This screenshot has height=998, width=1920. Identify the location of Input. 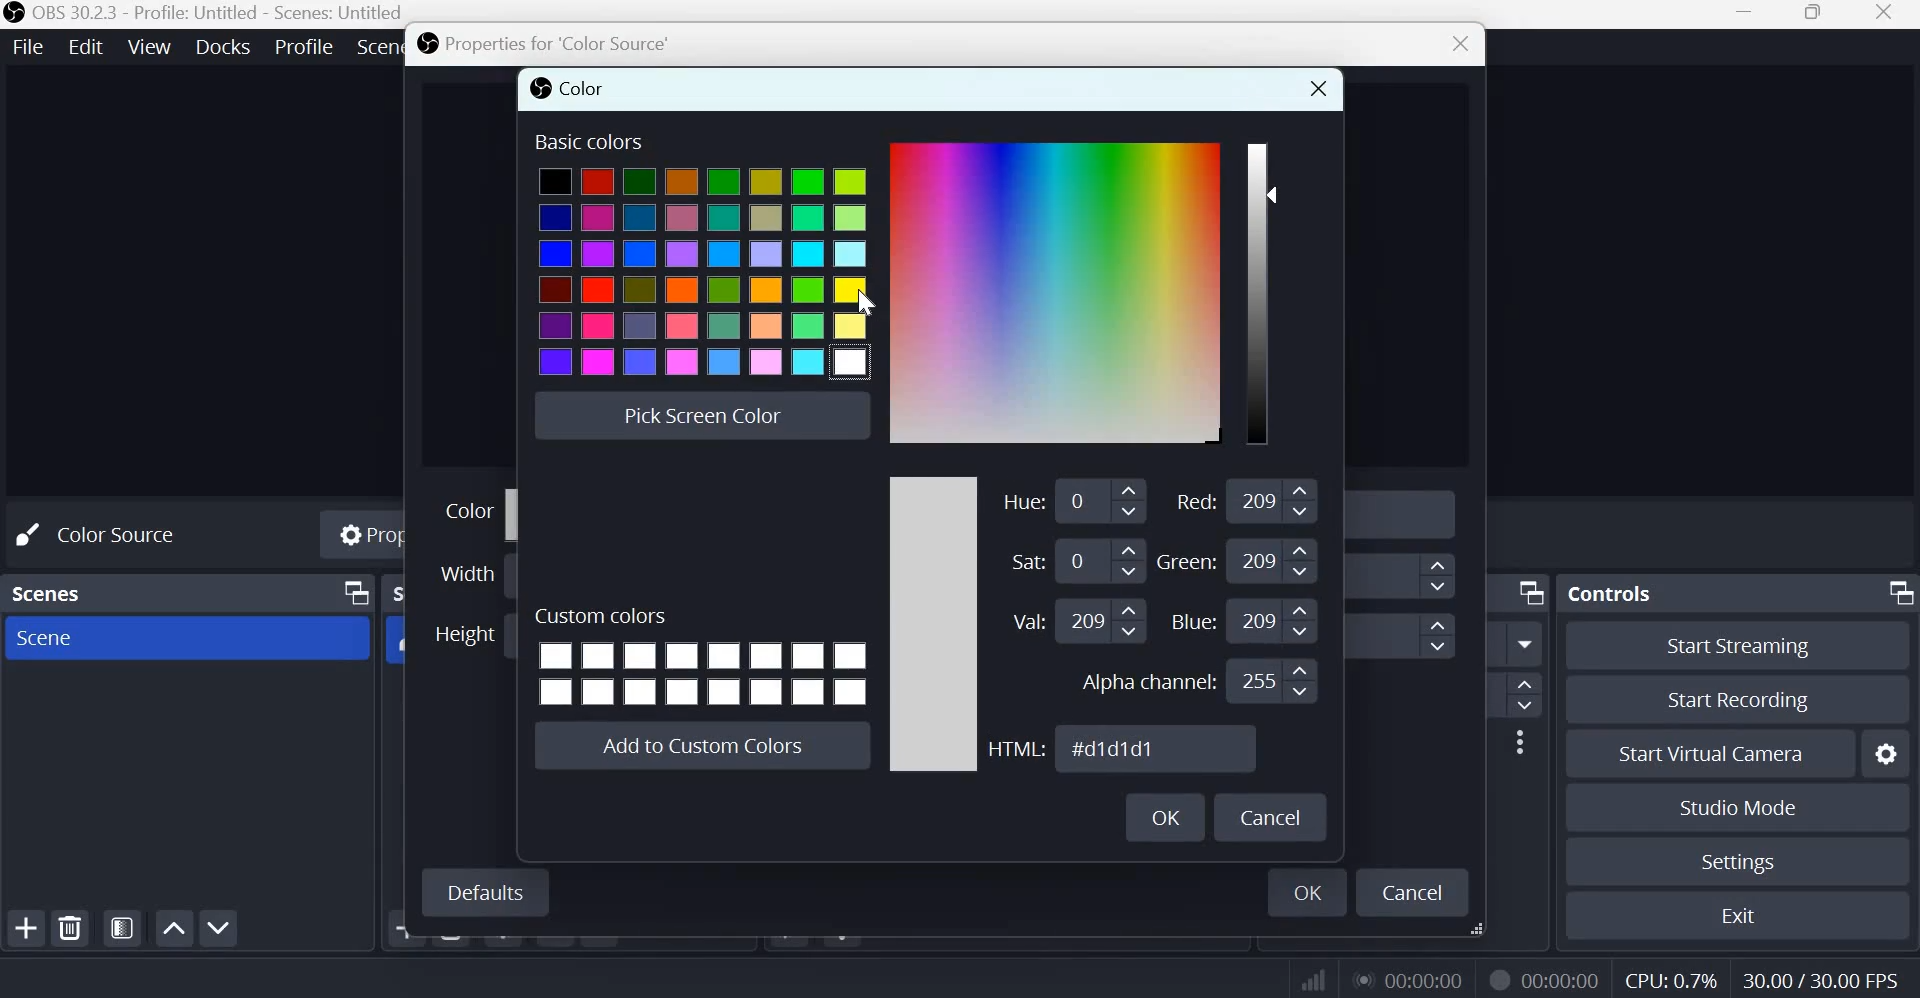
(1273, 620).